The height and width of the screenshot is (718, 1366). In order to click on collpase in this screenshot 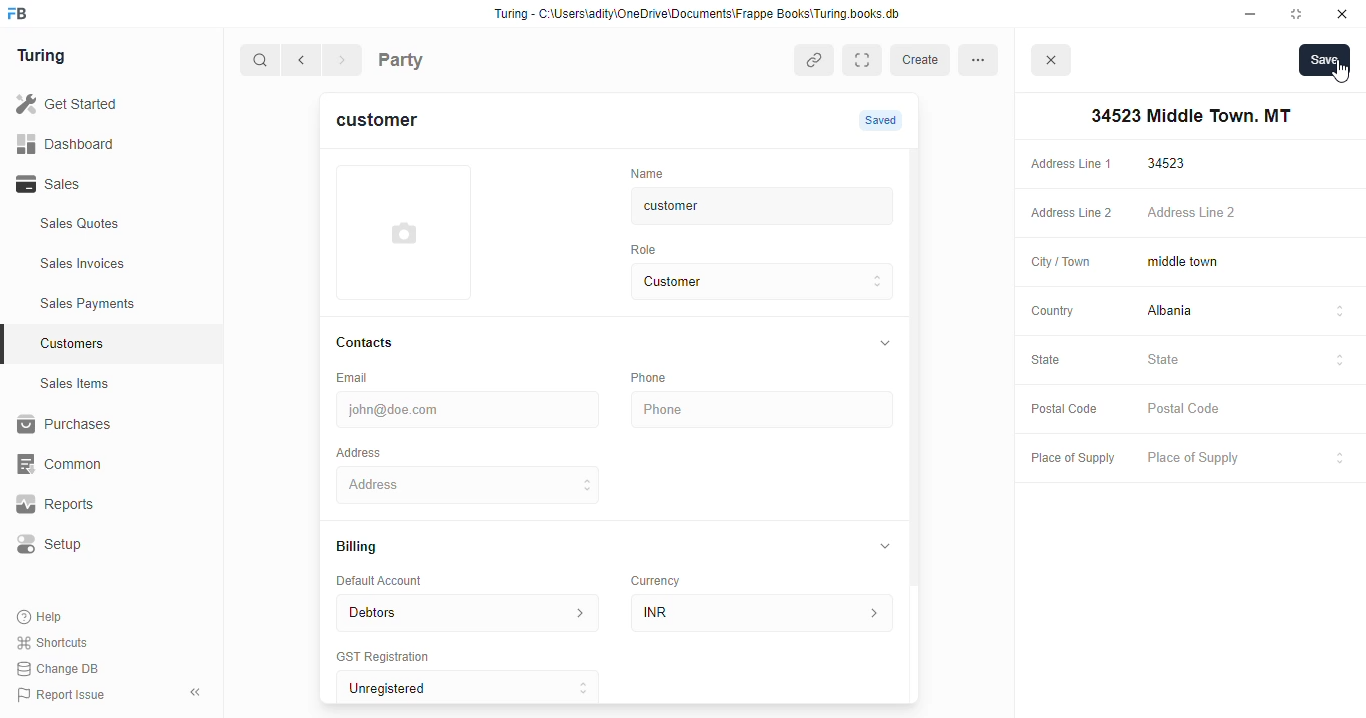, I will do `click(195, 692)`.